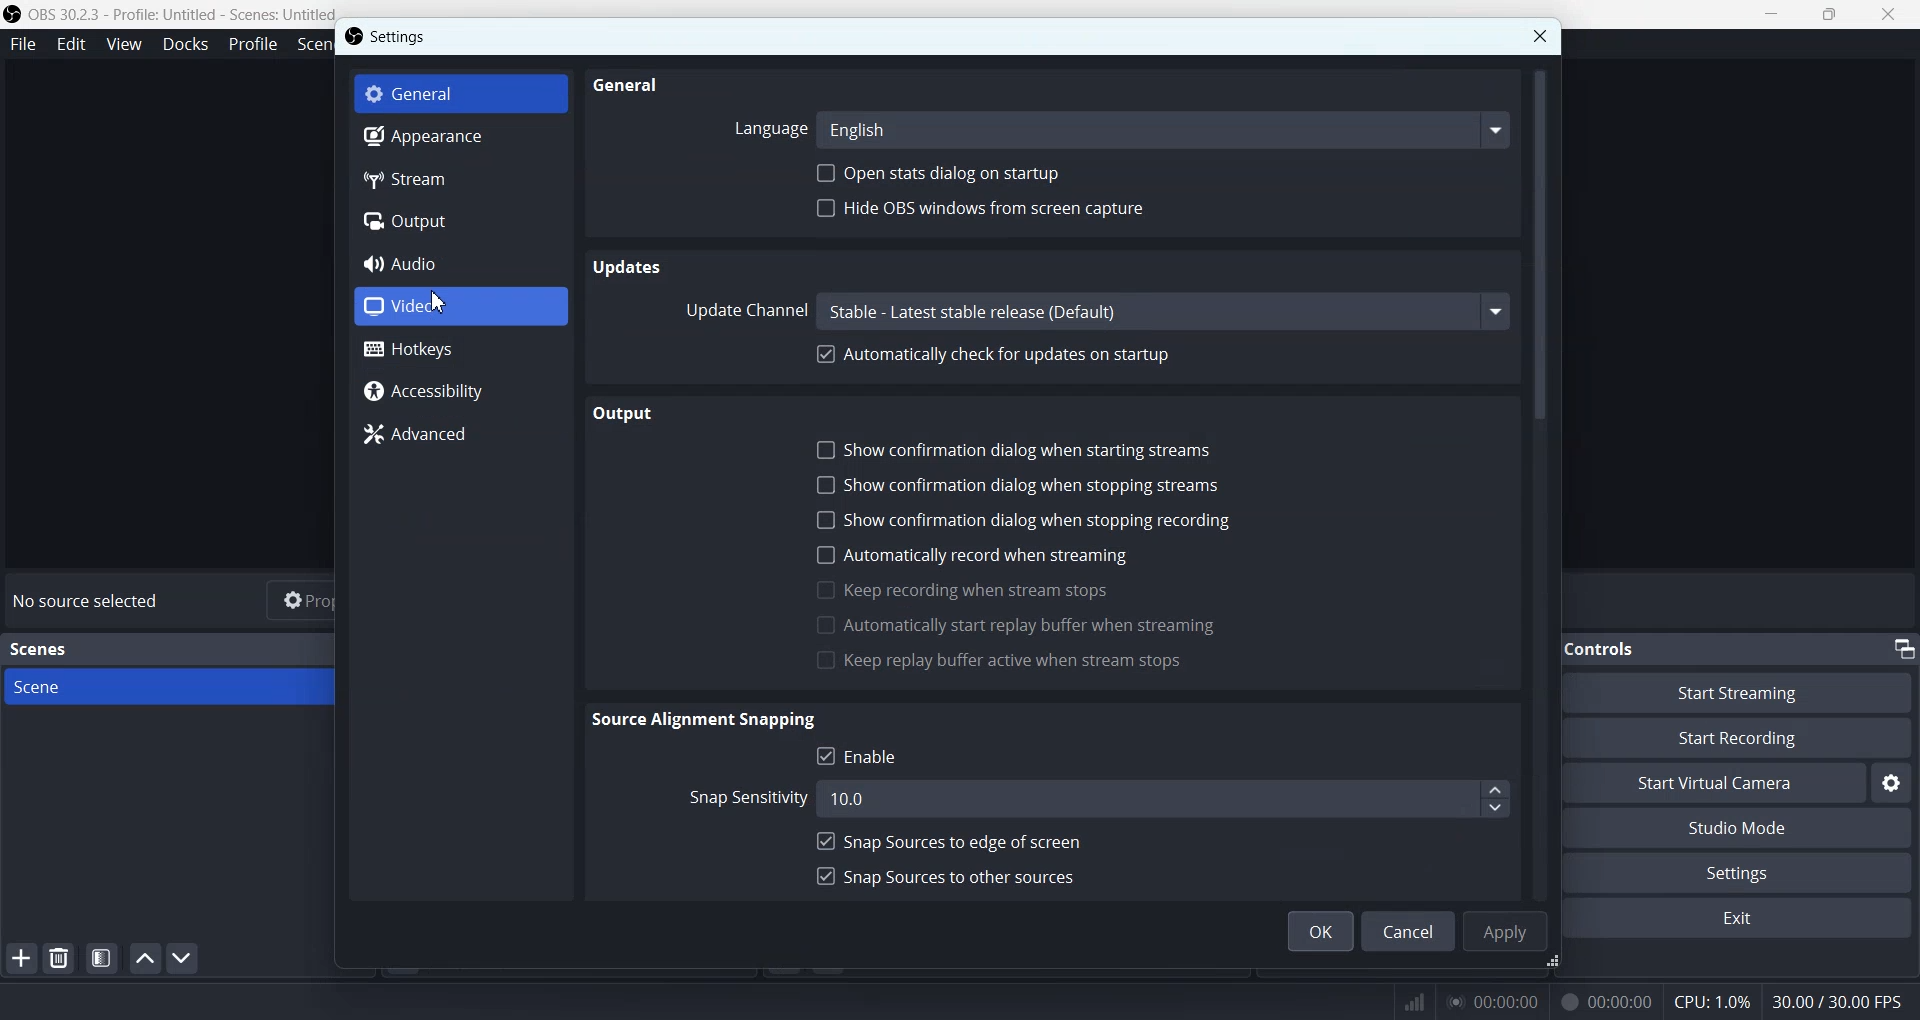 This screenshot has width=1920, height=1020. Describe the element at coordinates (742, 799) in the screenshot. I see `Snap Sensitivity` at that location.